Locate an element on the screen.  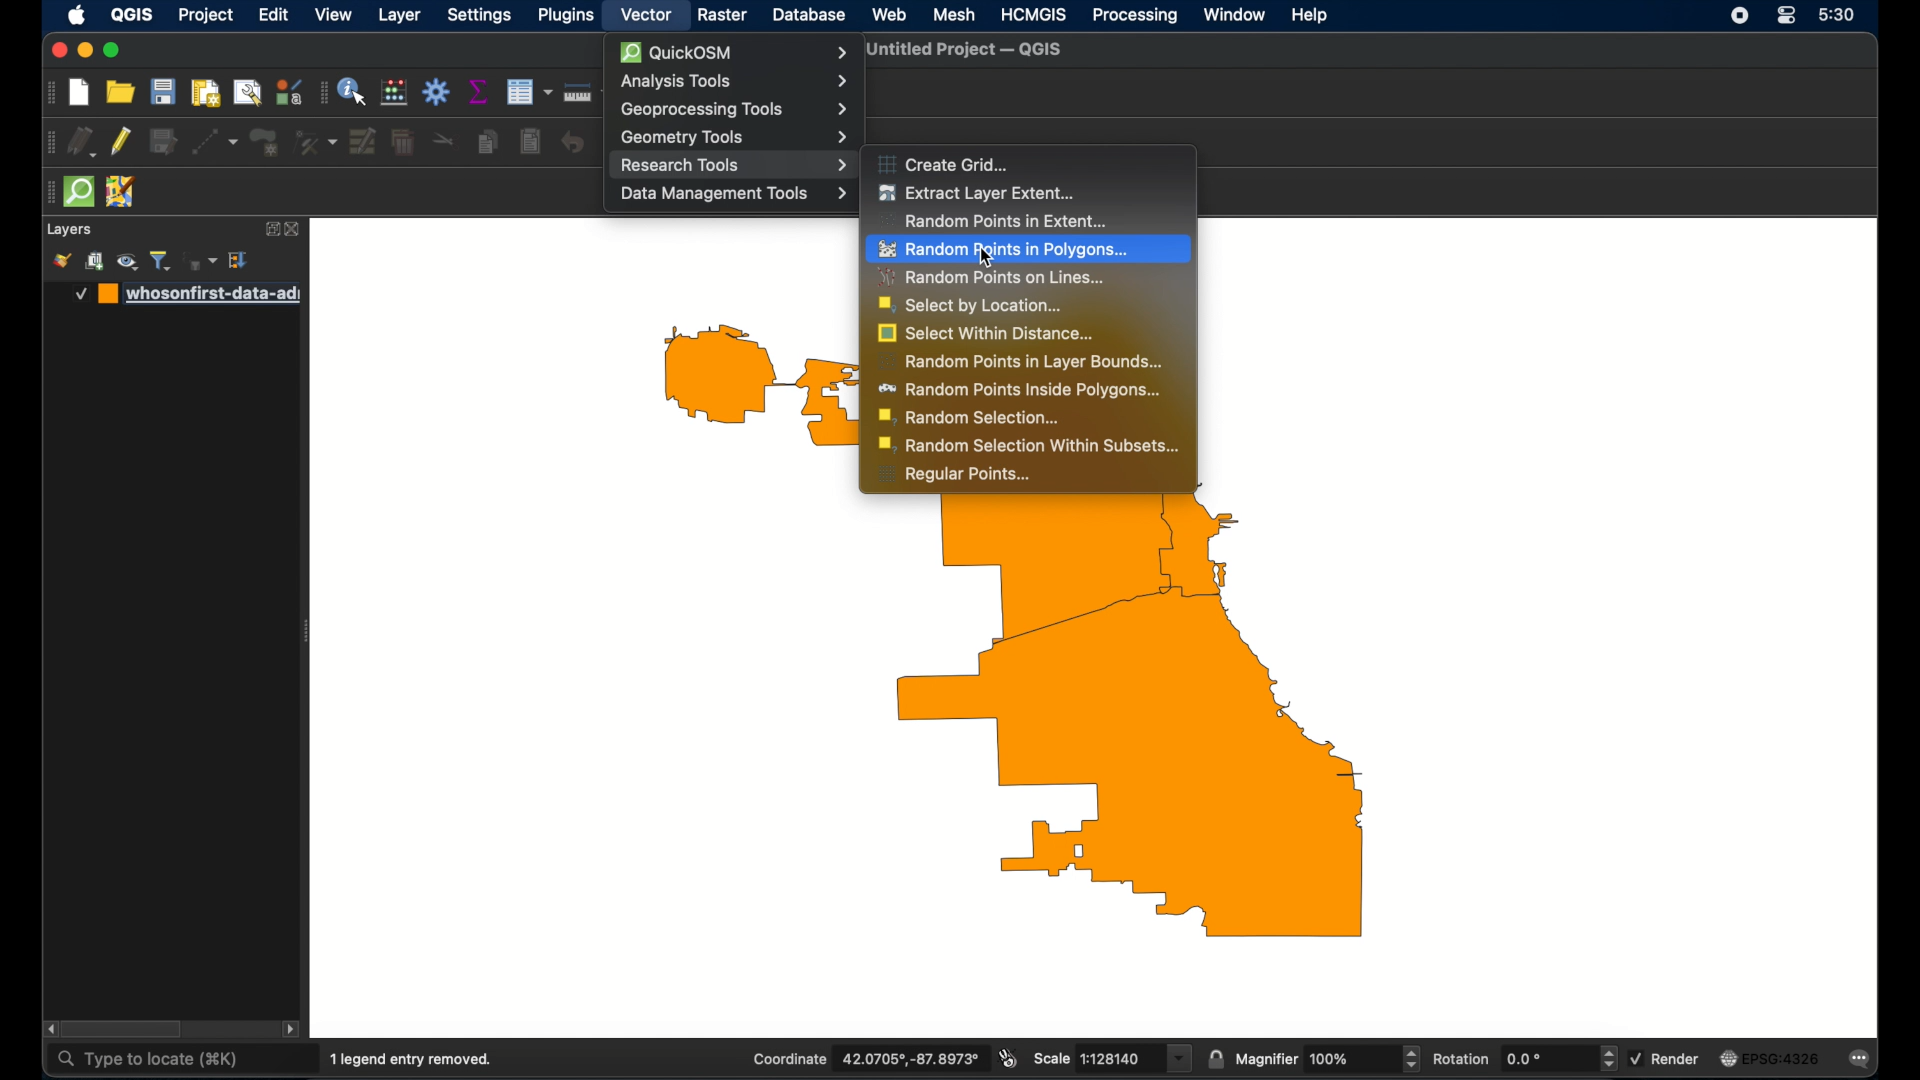
drag handle is located at coordinates (49, 92).